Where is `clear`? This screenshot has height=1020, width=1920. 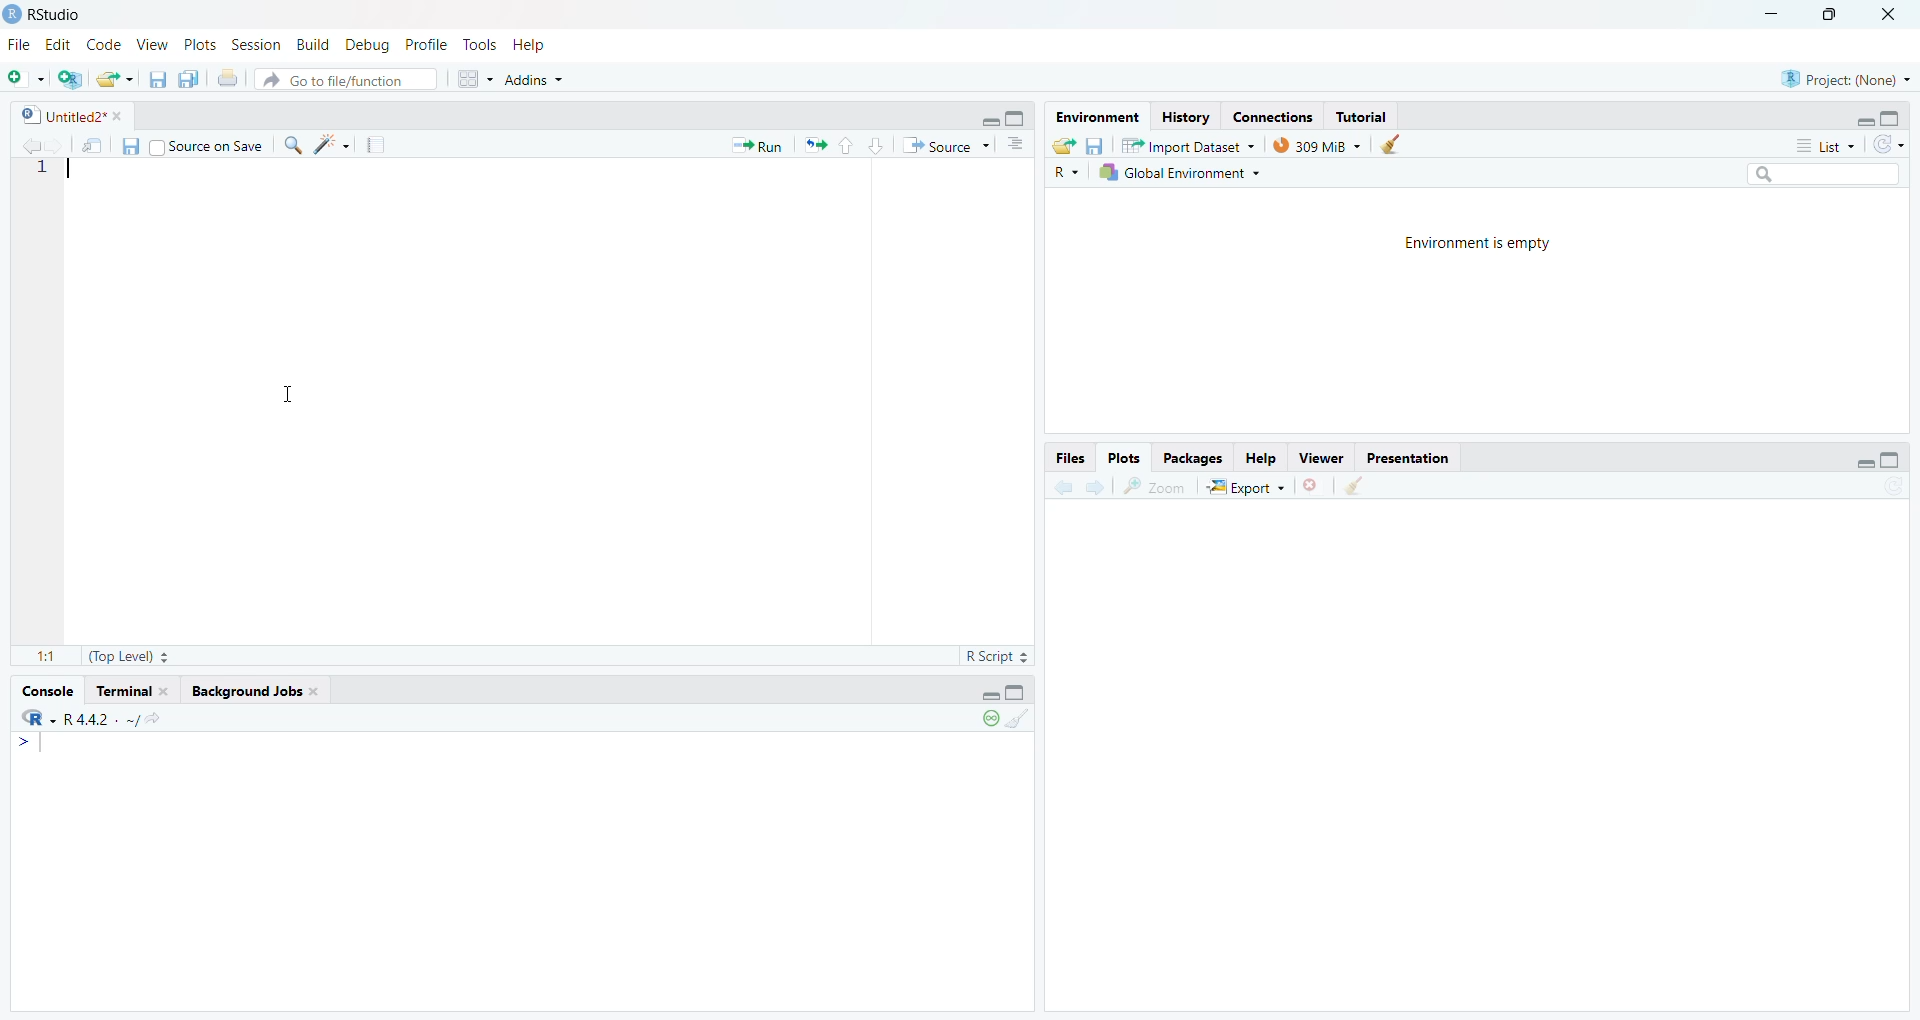 clear is located at coordinates (1353, 489).